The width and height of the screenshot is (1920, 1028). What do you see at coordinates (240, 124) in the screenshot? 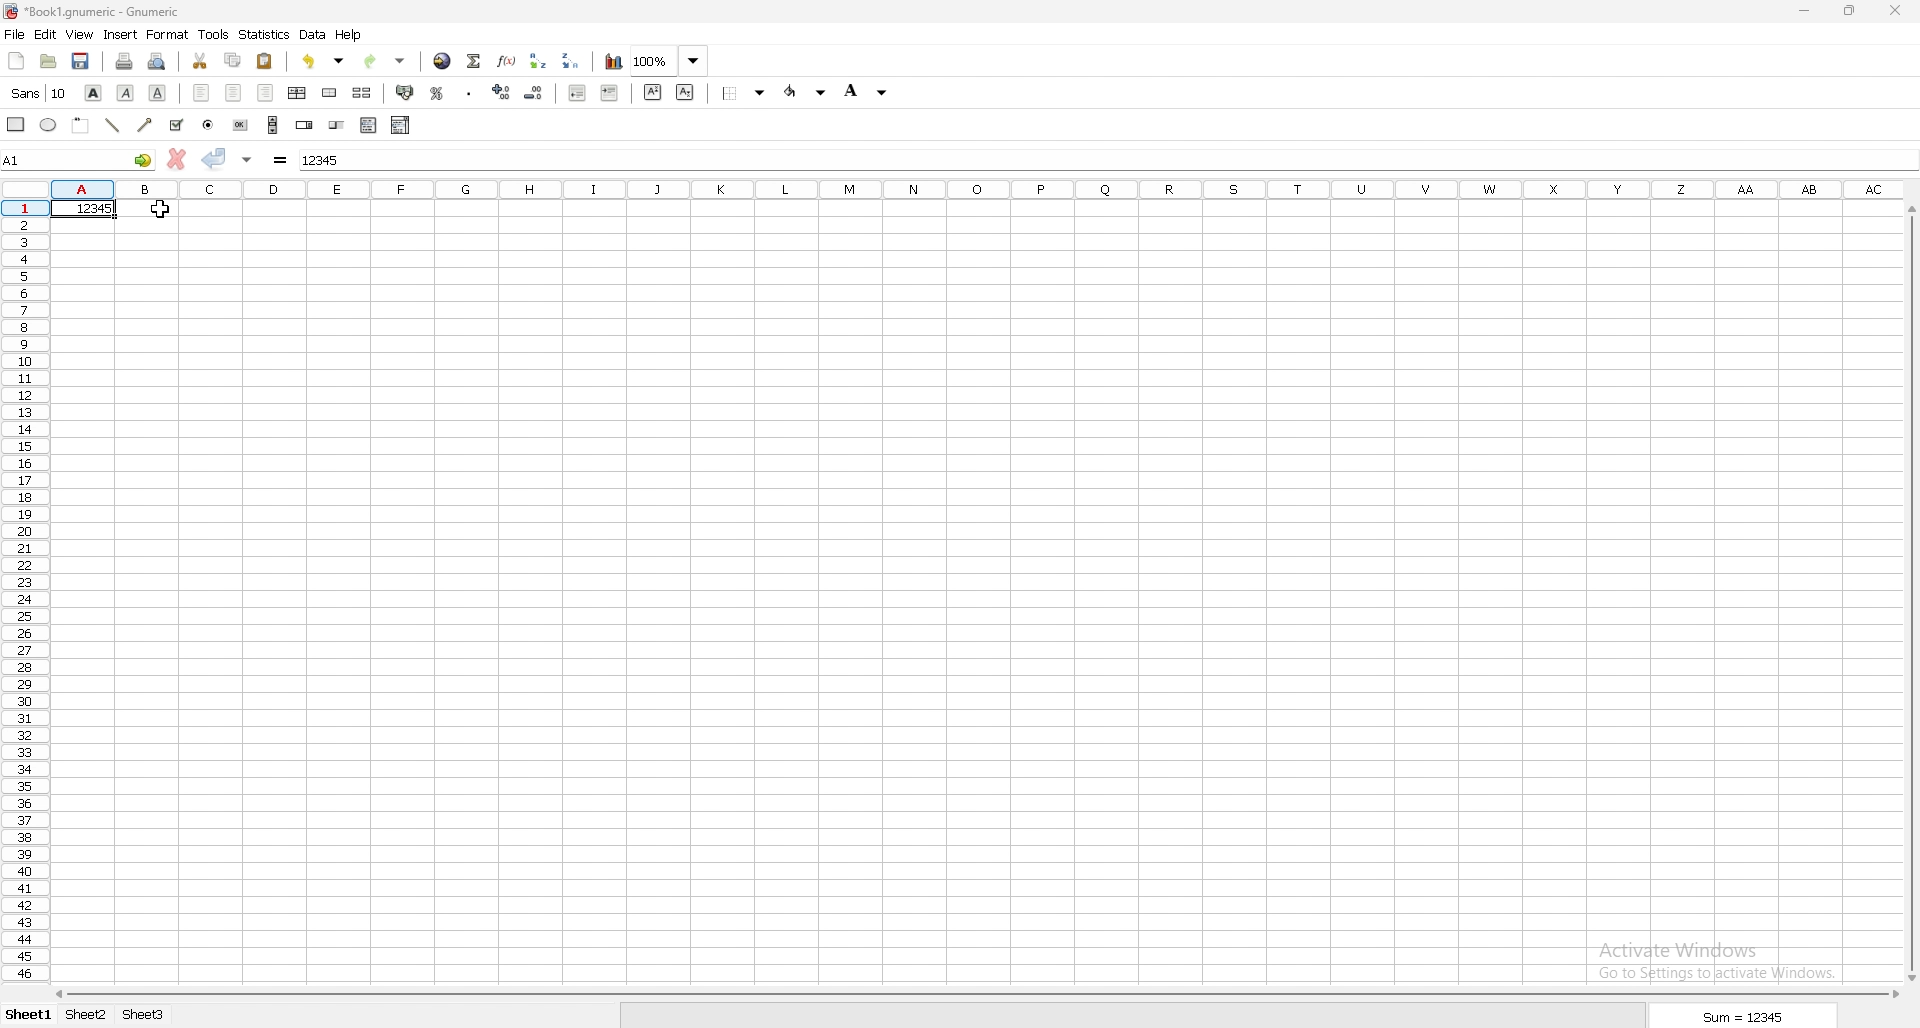
I see `button` at bounding box center [240, 124].